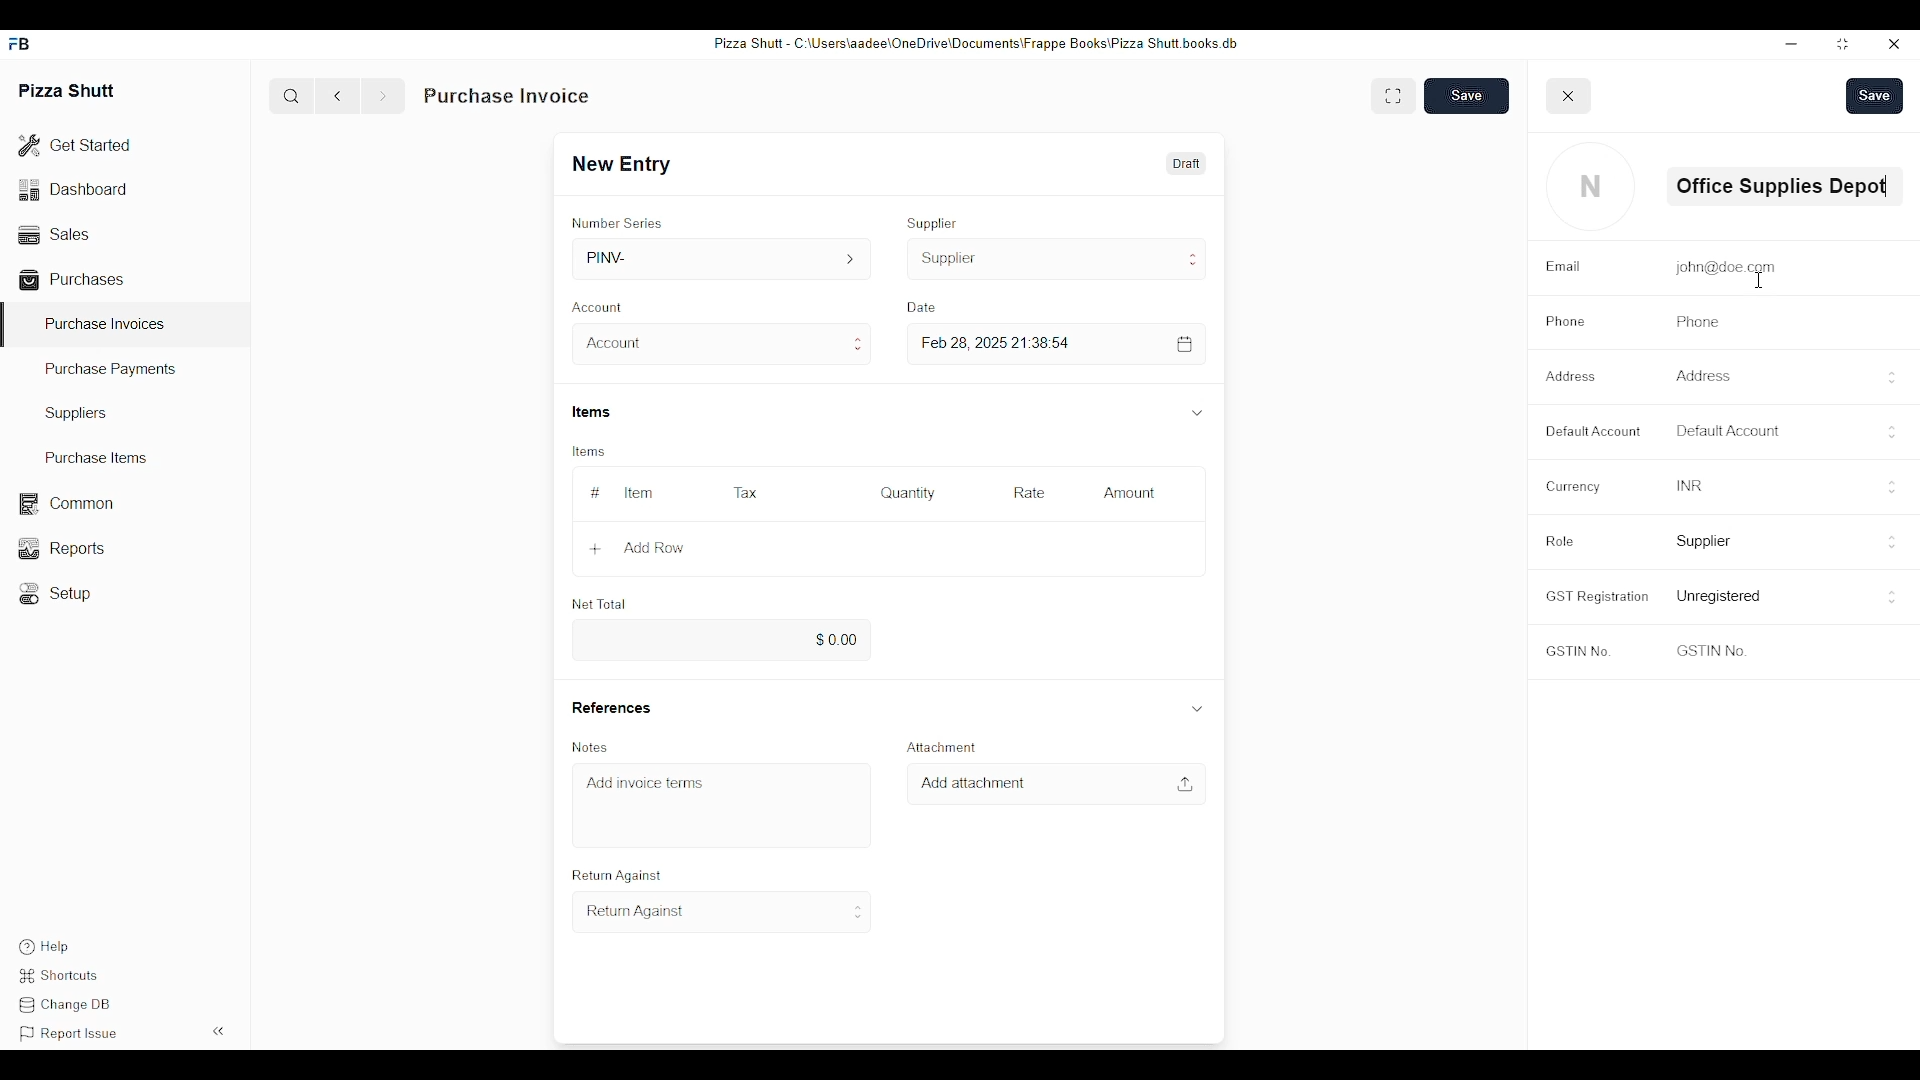 The width and height of the screenshot is (1920, 1080). I want to click on Report issue, so click(69, 1034).